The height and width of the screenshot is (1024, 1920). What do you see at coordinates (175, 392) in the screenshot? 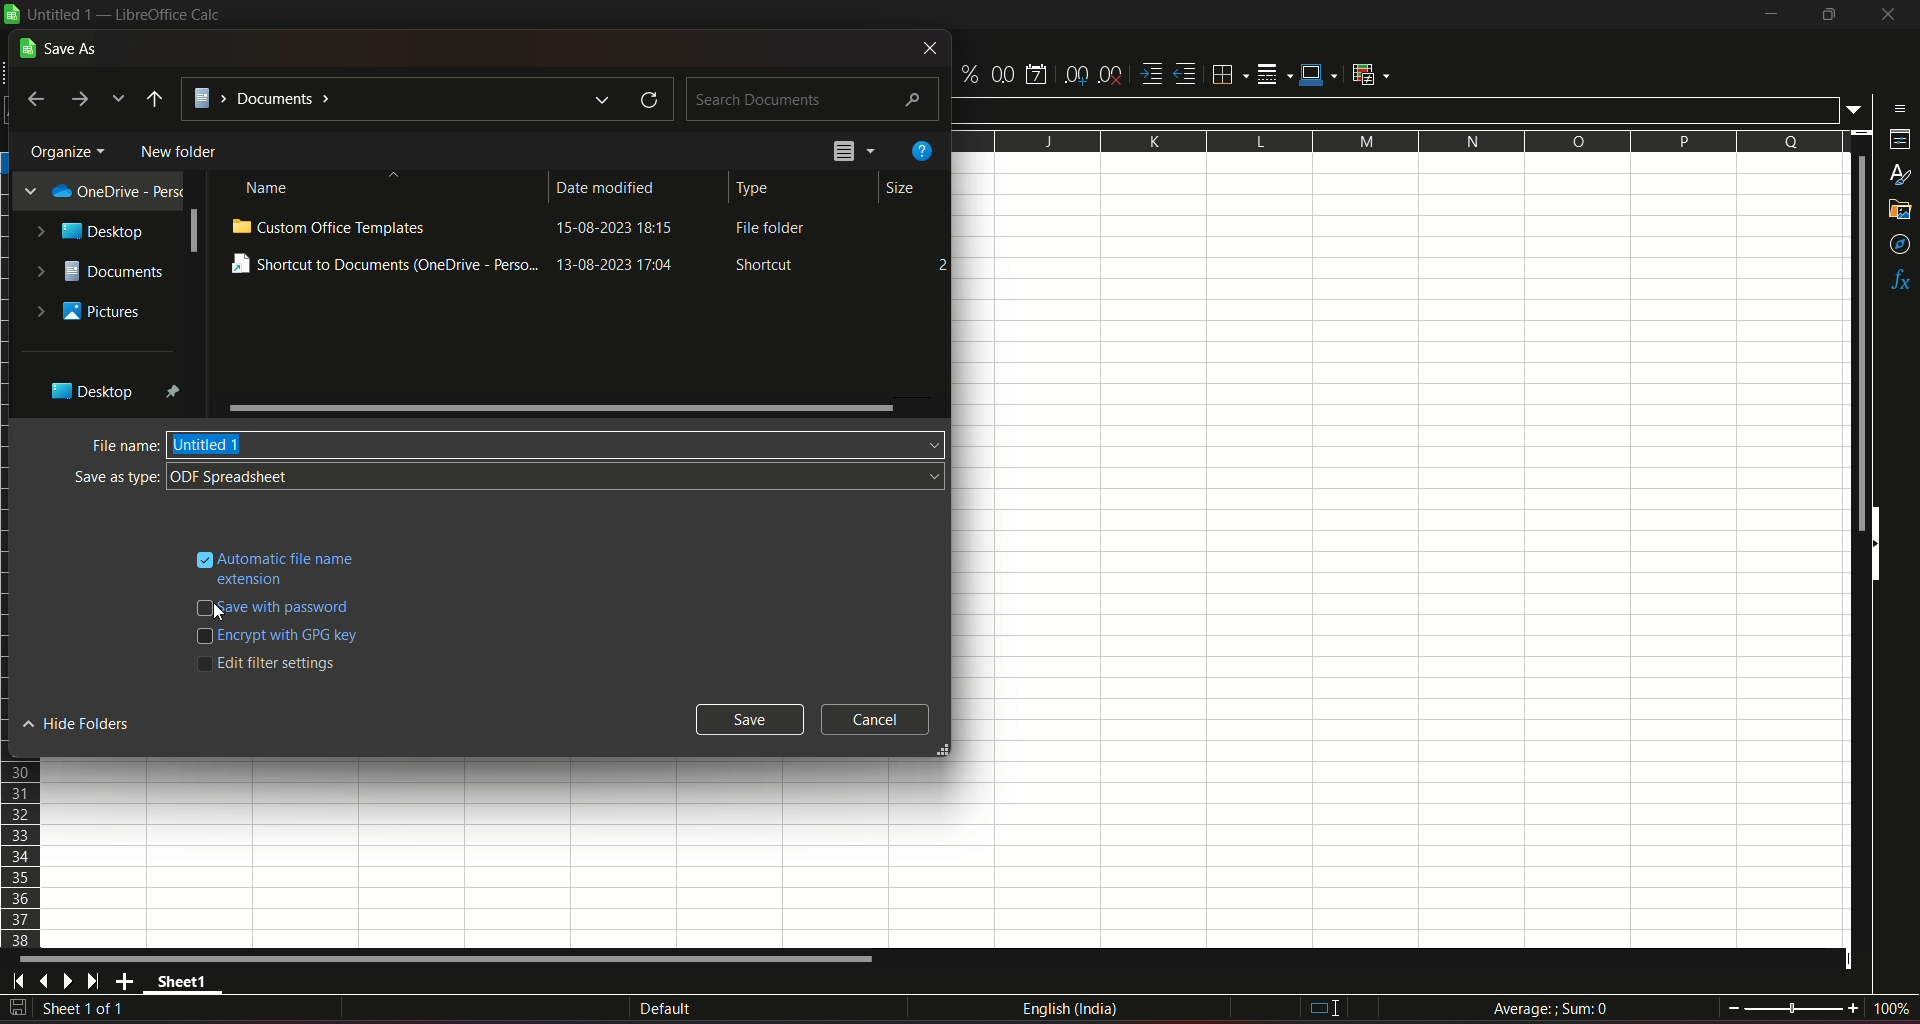
I see `pin` at bounding box center [175, 392].